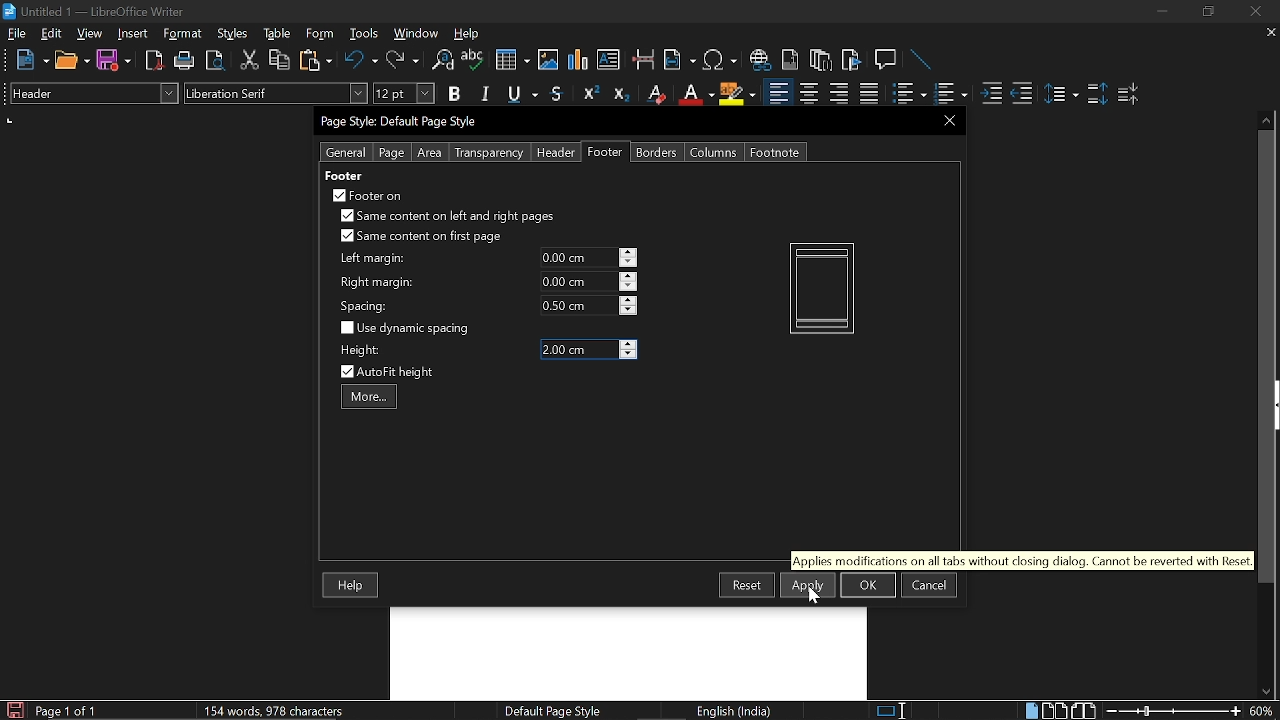 Image resolution: width=1280 pixels, height=720 pixels. Describe the element at coordinates (822, 288) in the screenshot. I see `Current pageview` at that location.